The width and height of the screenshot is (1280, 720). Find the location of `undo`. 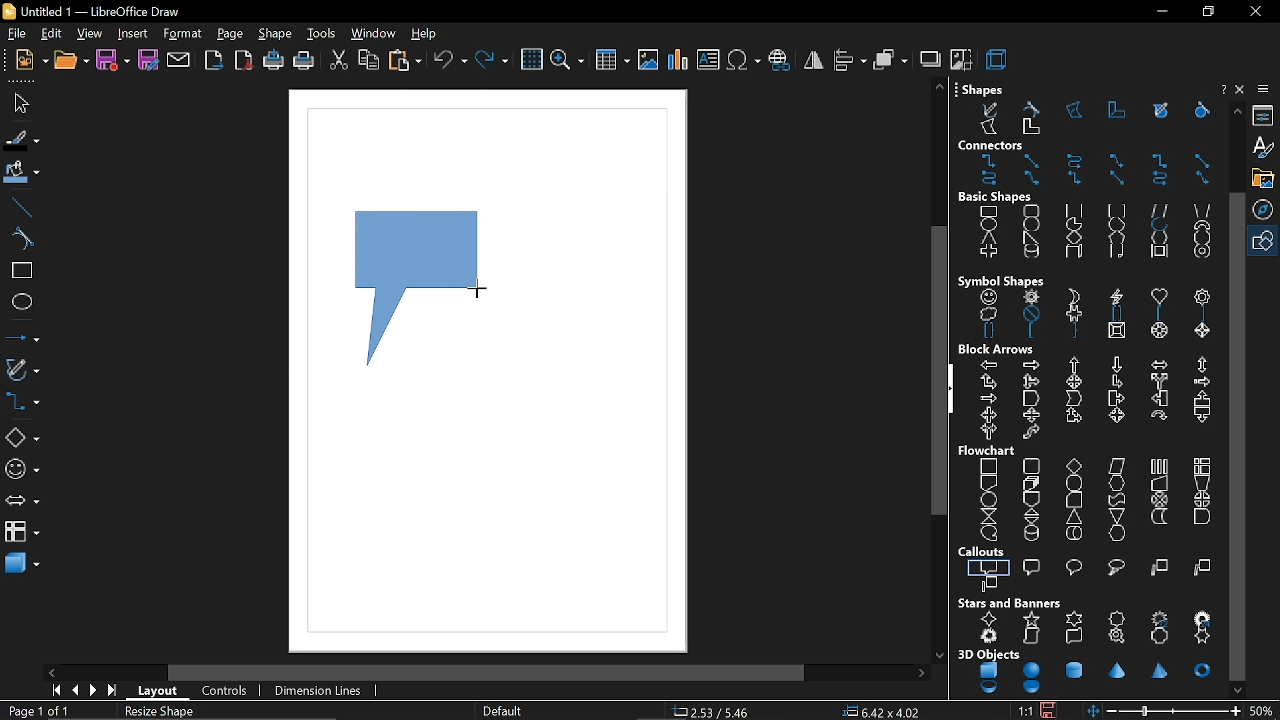

undo is located at coordinates (450, 61).